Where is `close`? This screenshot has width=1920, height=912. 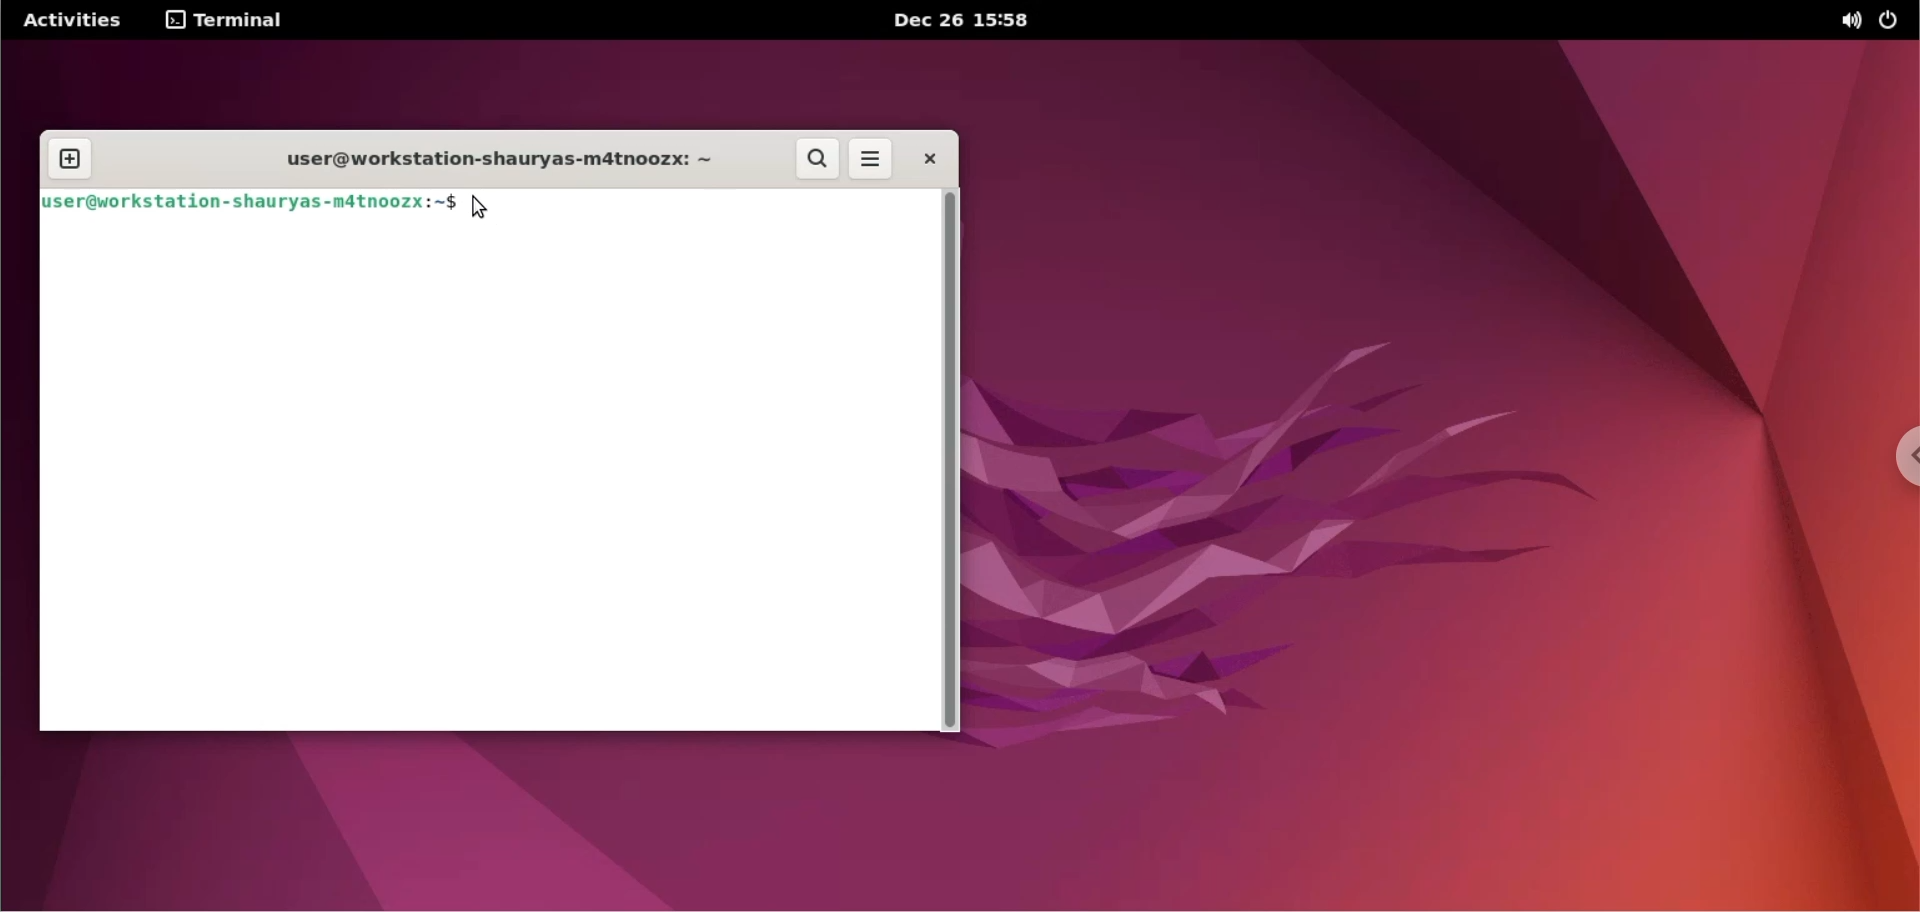
close is located at coordinates (927, 160).